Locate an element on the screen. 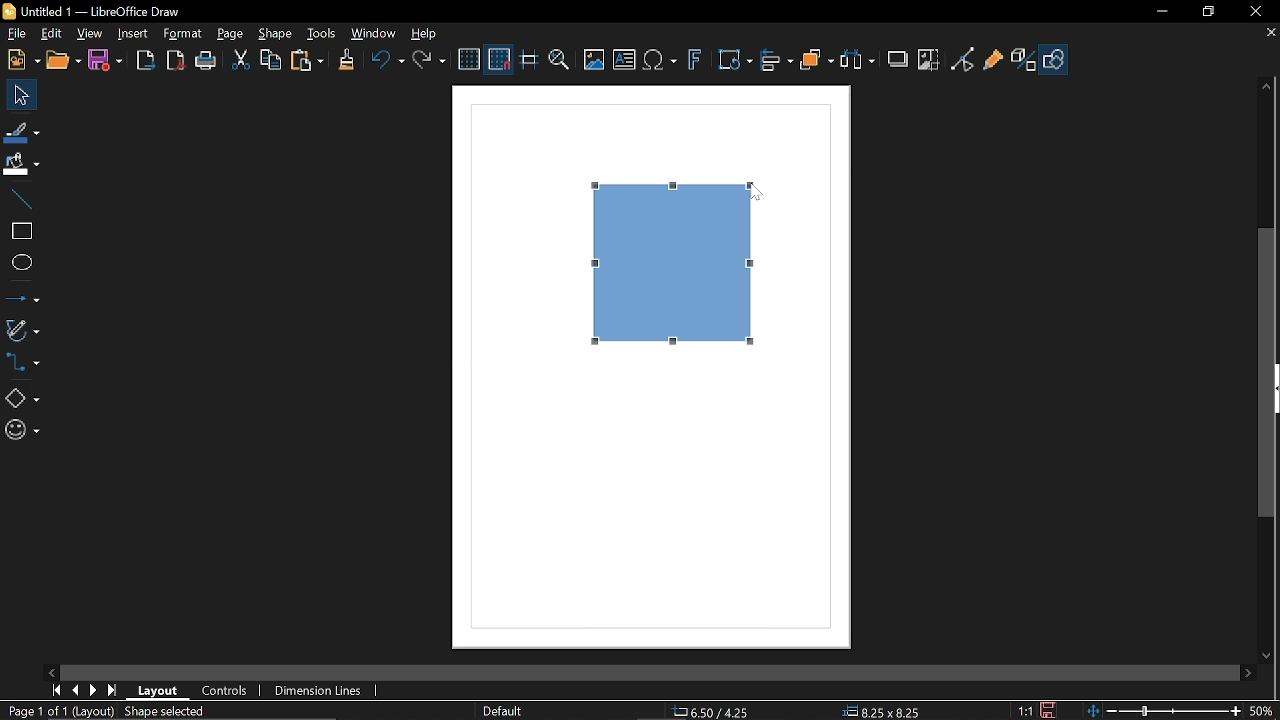  Toggle extrusion is located at coordinates (1023, 62).